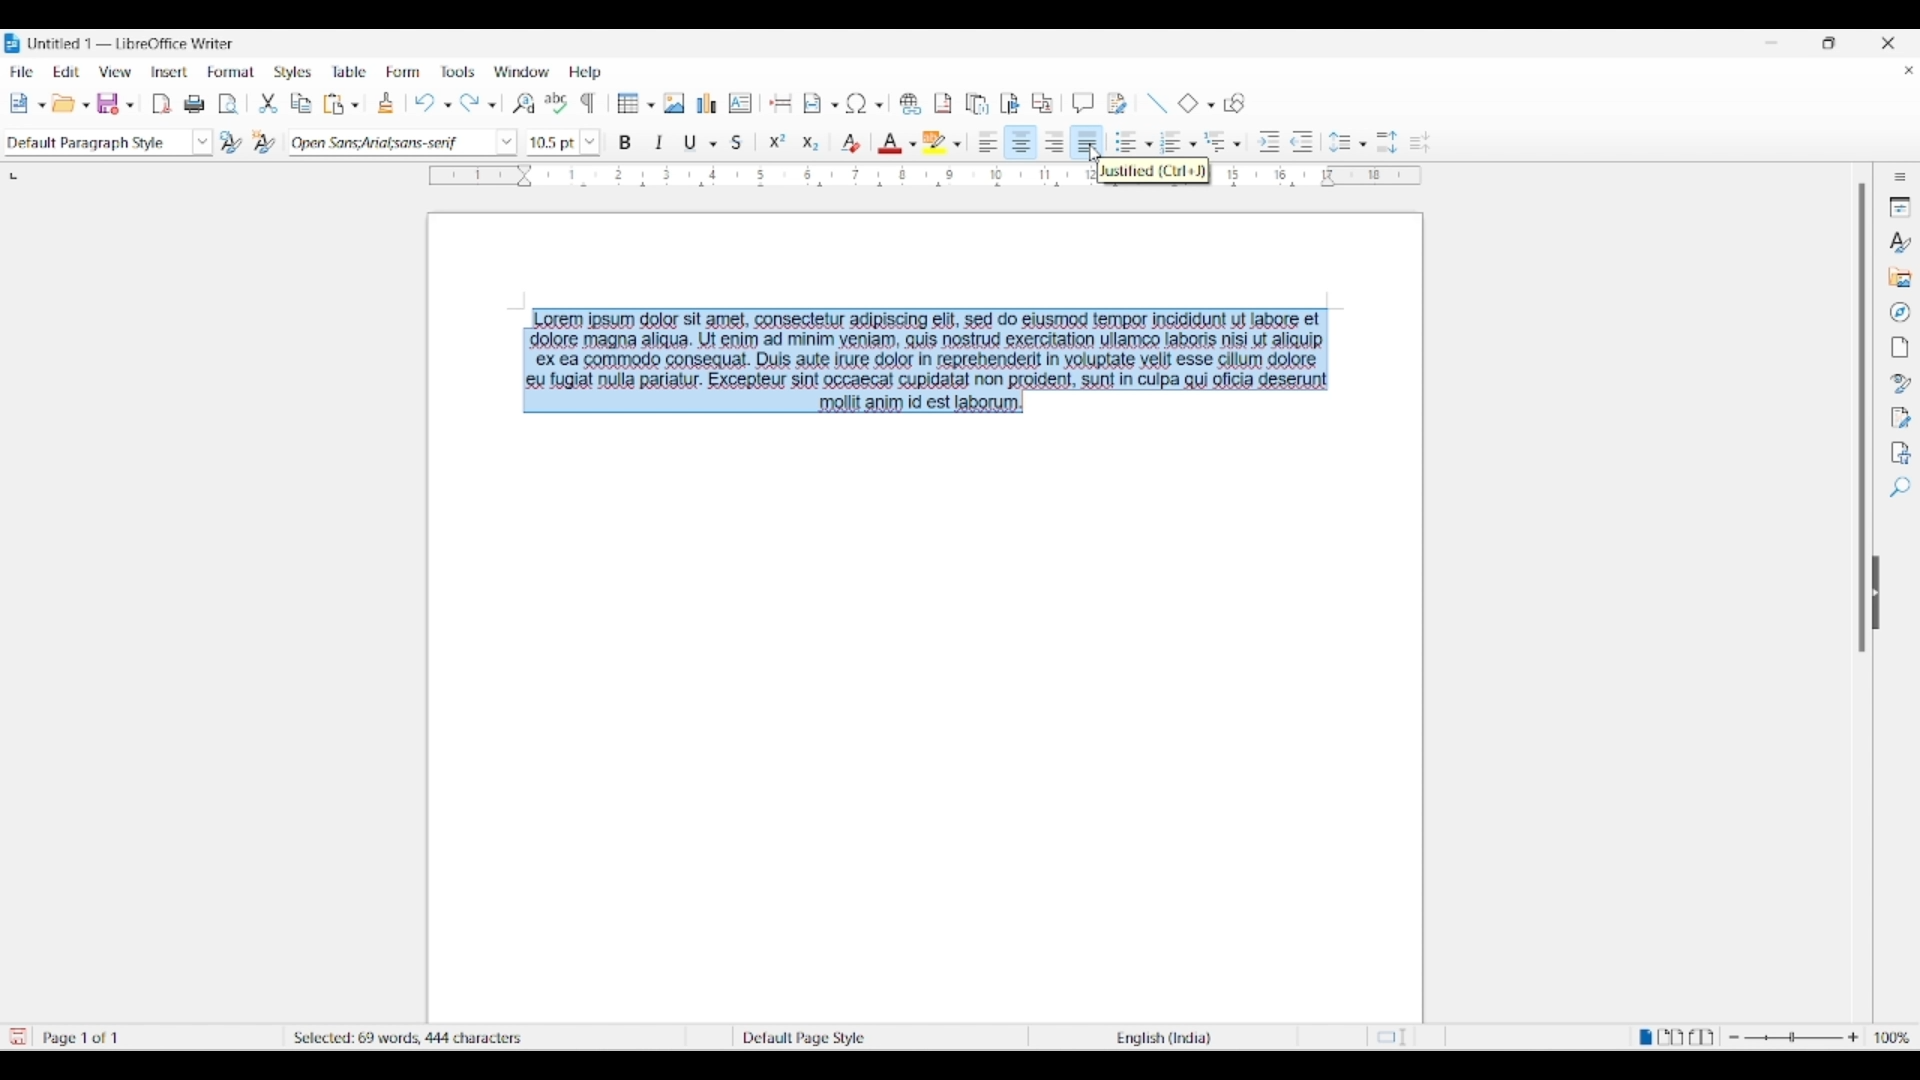 The height and width of the screenshot is (1080, 1920). What do you see at coordinates (506, 142) in the screenshot?
I see `Font name options` at bounding box center [506, 142].